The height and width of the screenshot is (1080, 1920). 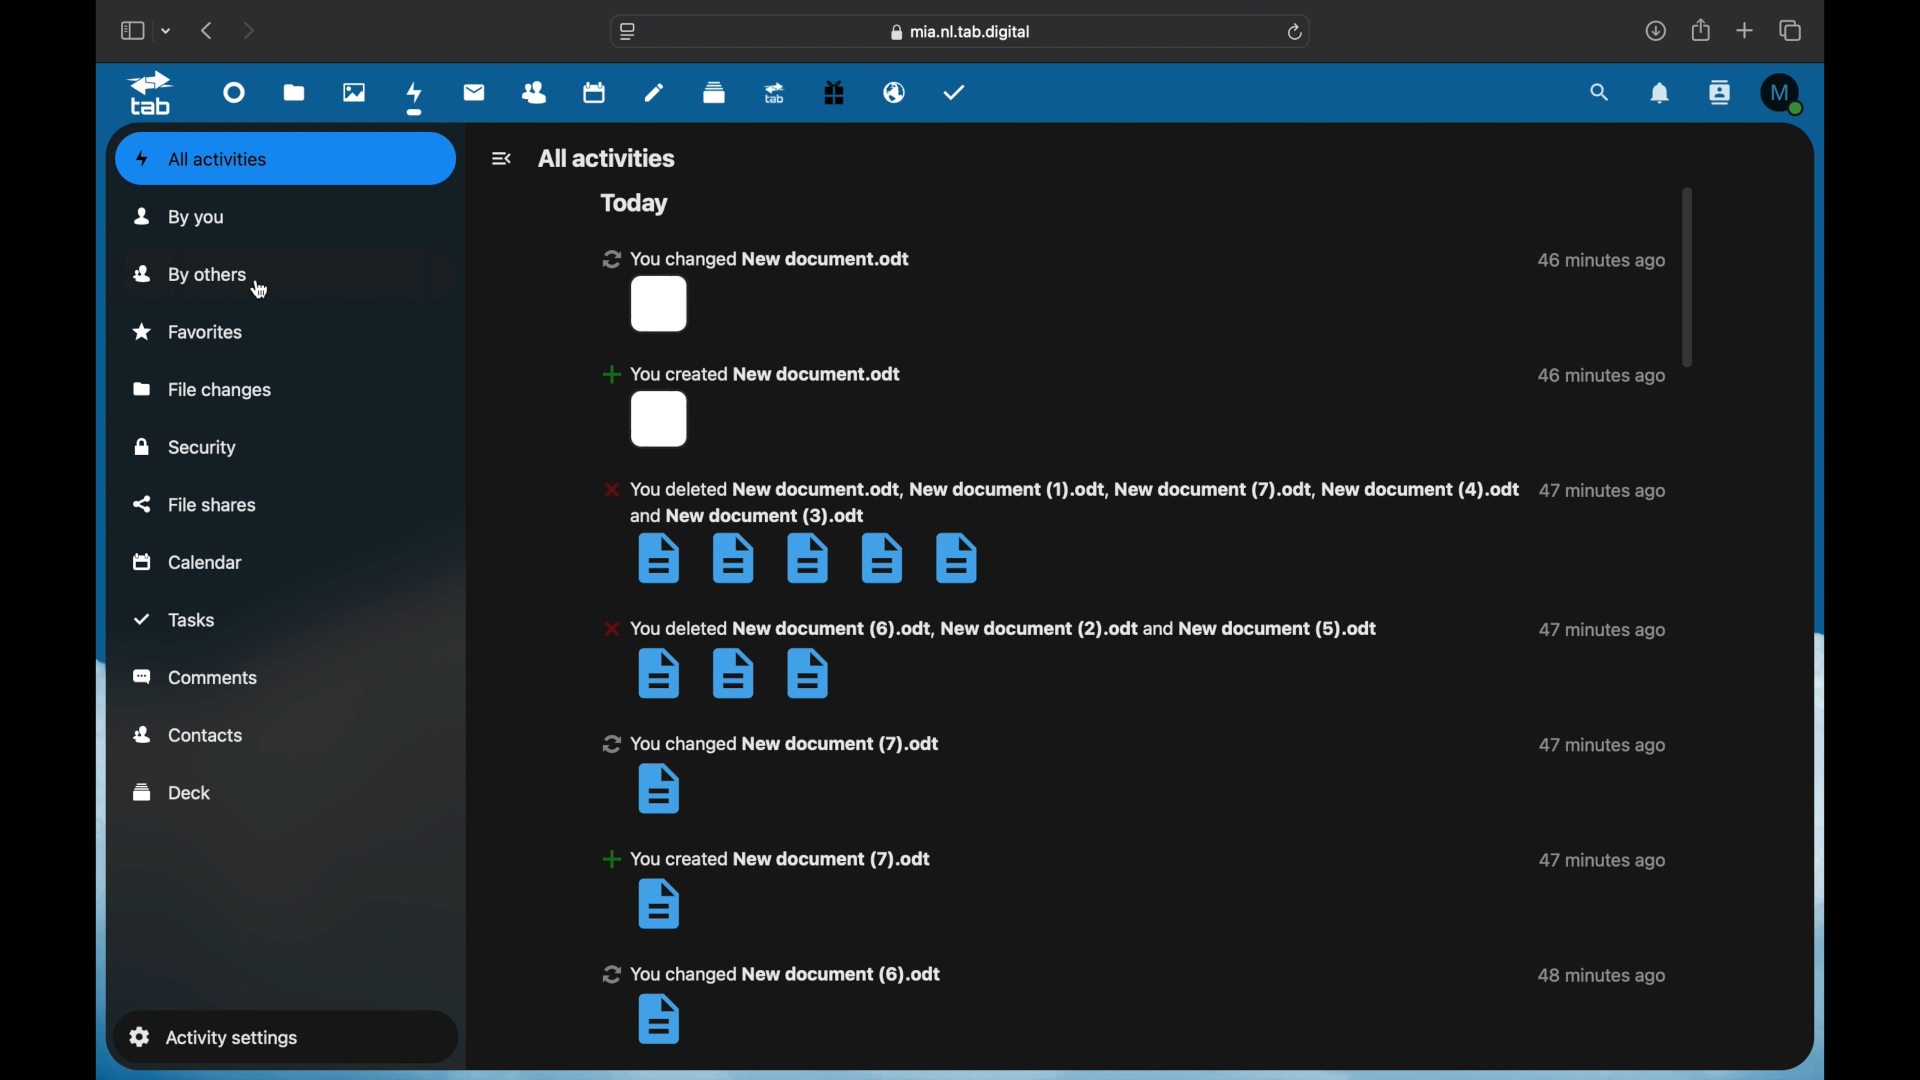 What do you see at coordinates (1660, 92) in the screenshot?
I see `notifications` at bounding box center [1660, 92].